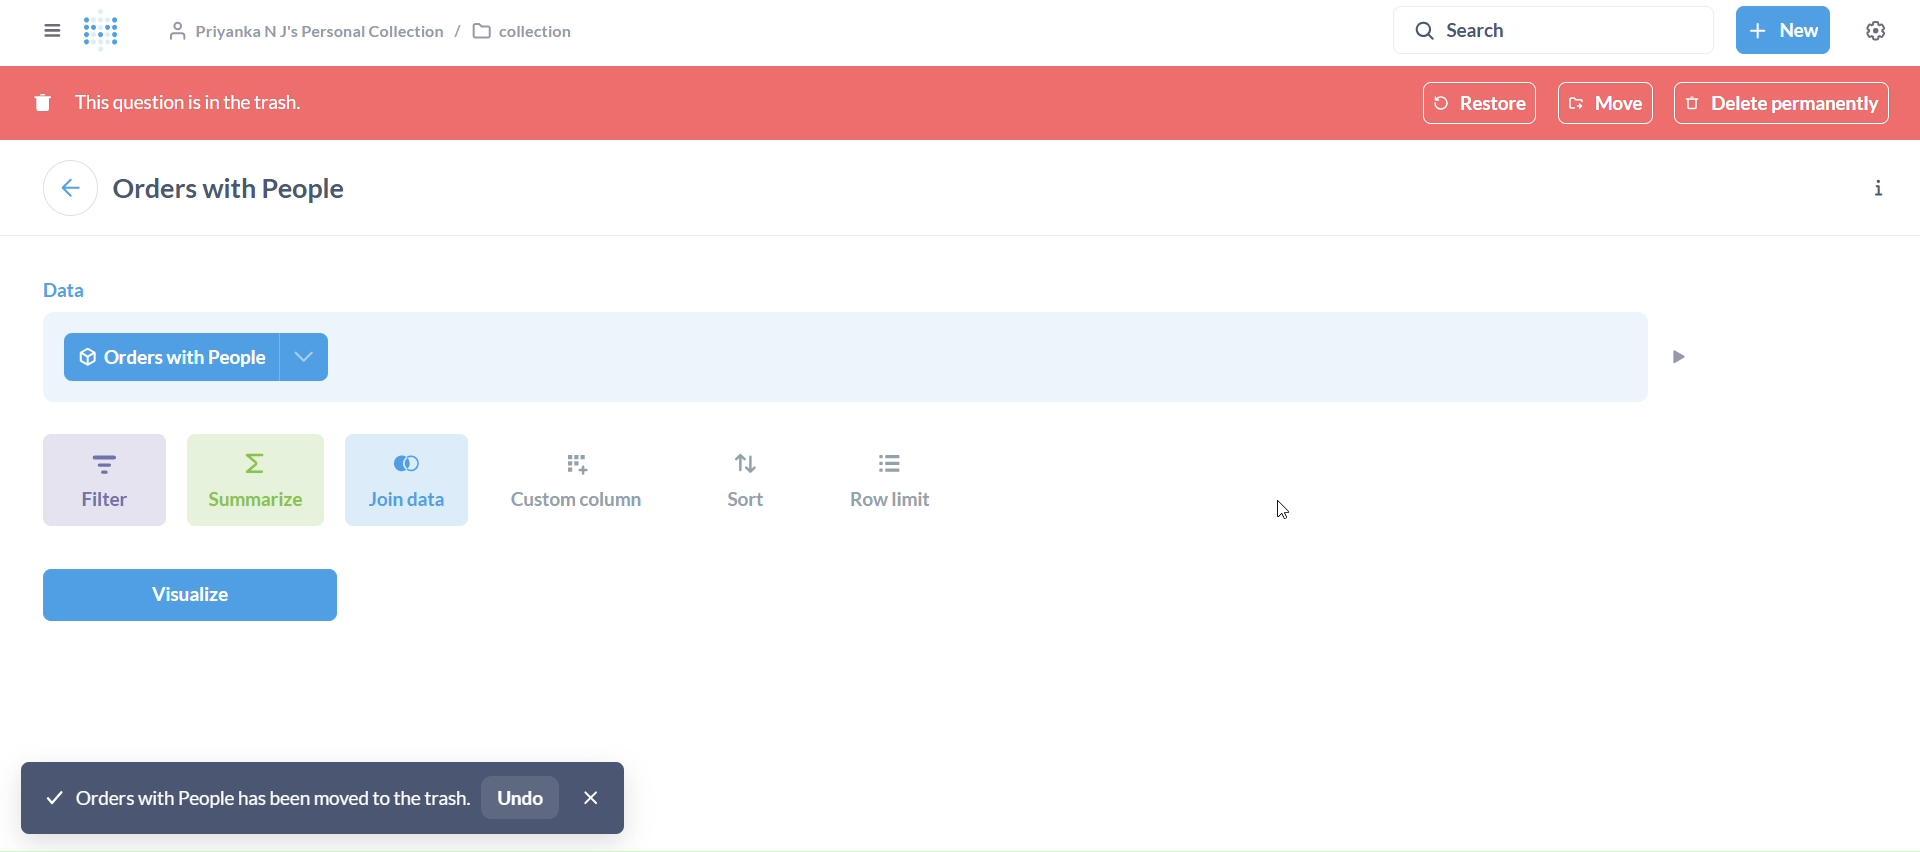  What do you see at coordinates (588, 484) in the screenshot?
I see `custom column` at bounding box center [588, 484].